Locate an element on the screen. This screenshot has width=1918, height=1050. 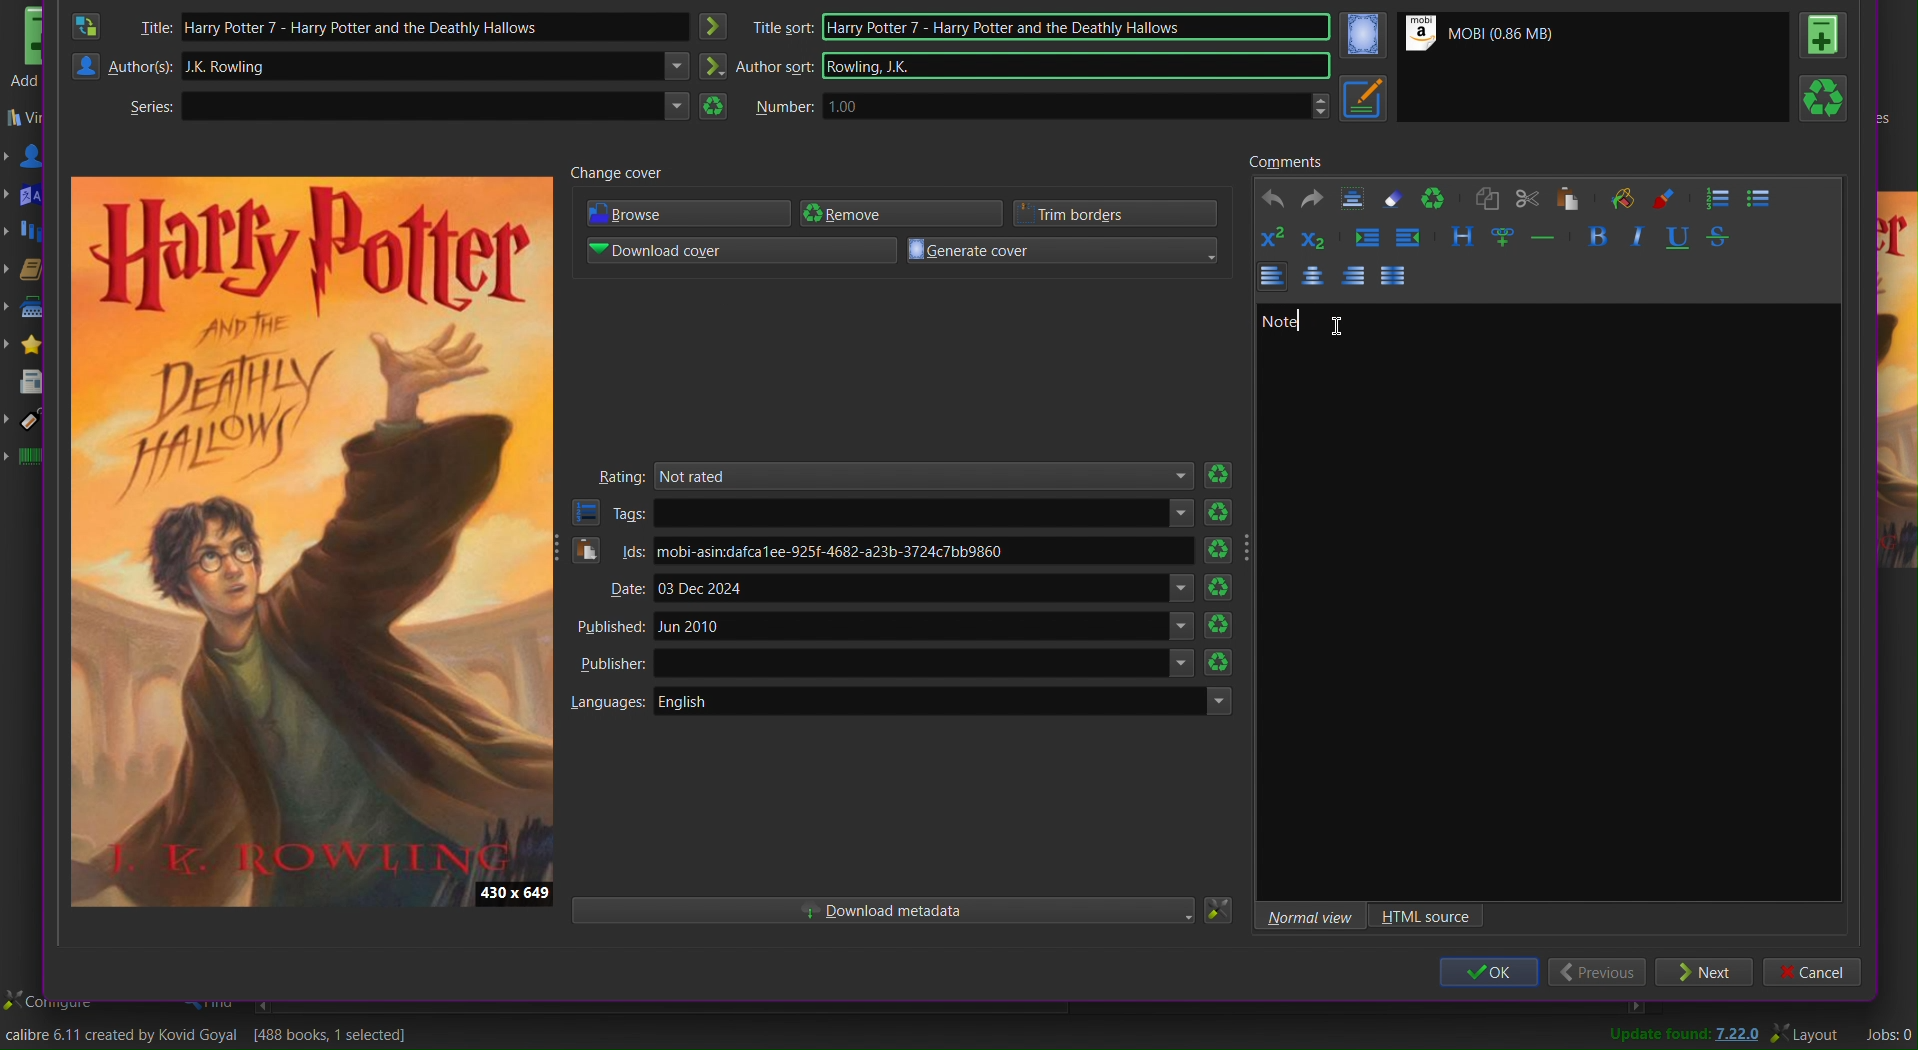
Add books is located at coordinates (26, 49).